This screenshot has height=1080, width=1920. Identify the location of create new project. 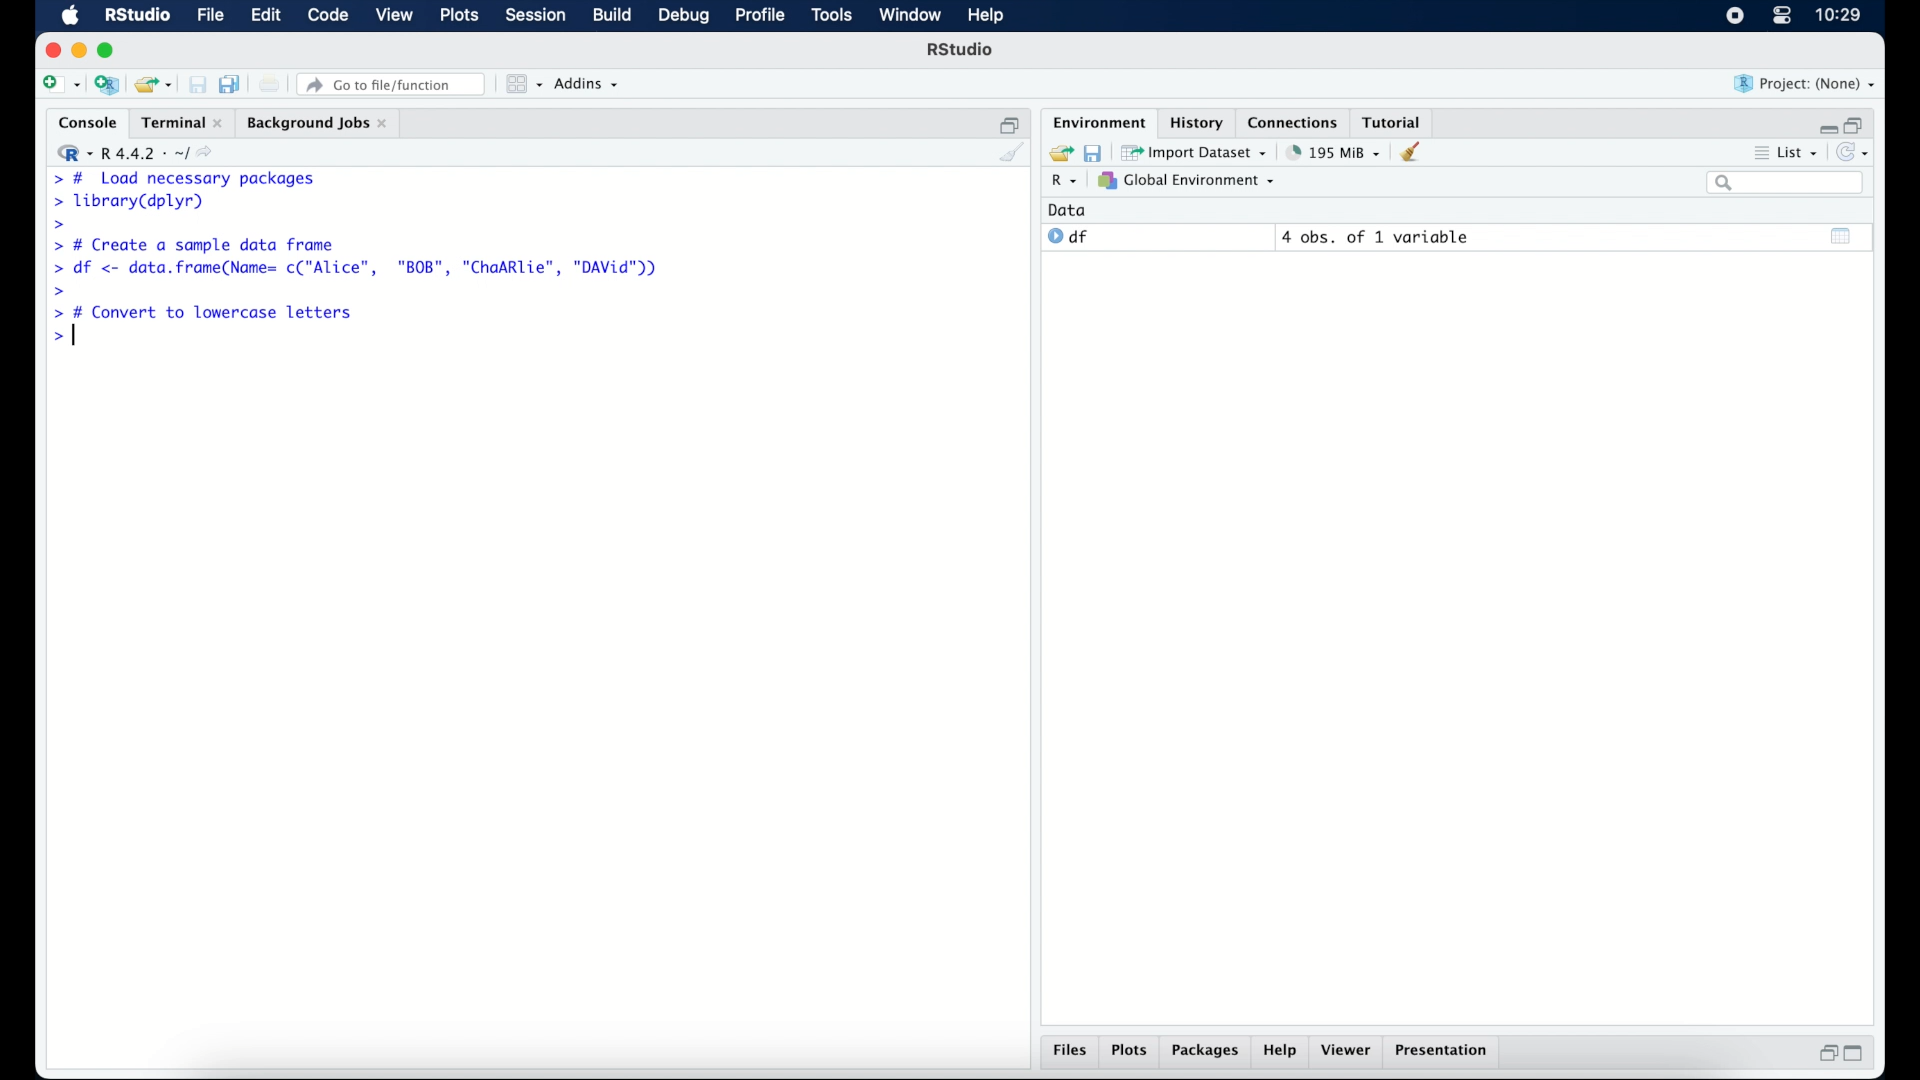
(107, 86).